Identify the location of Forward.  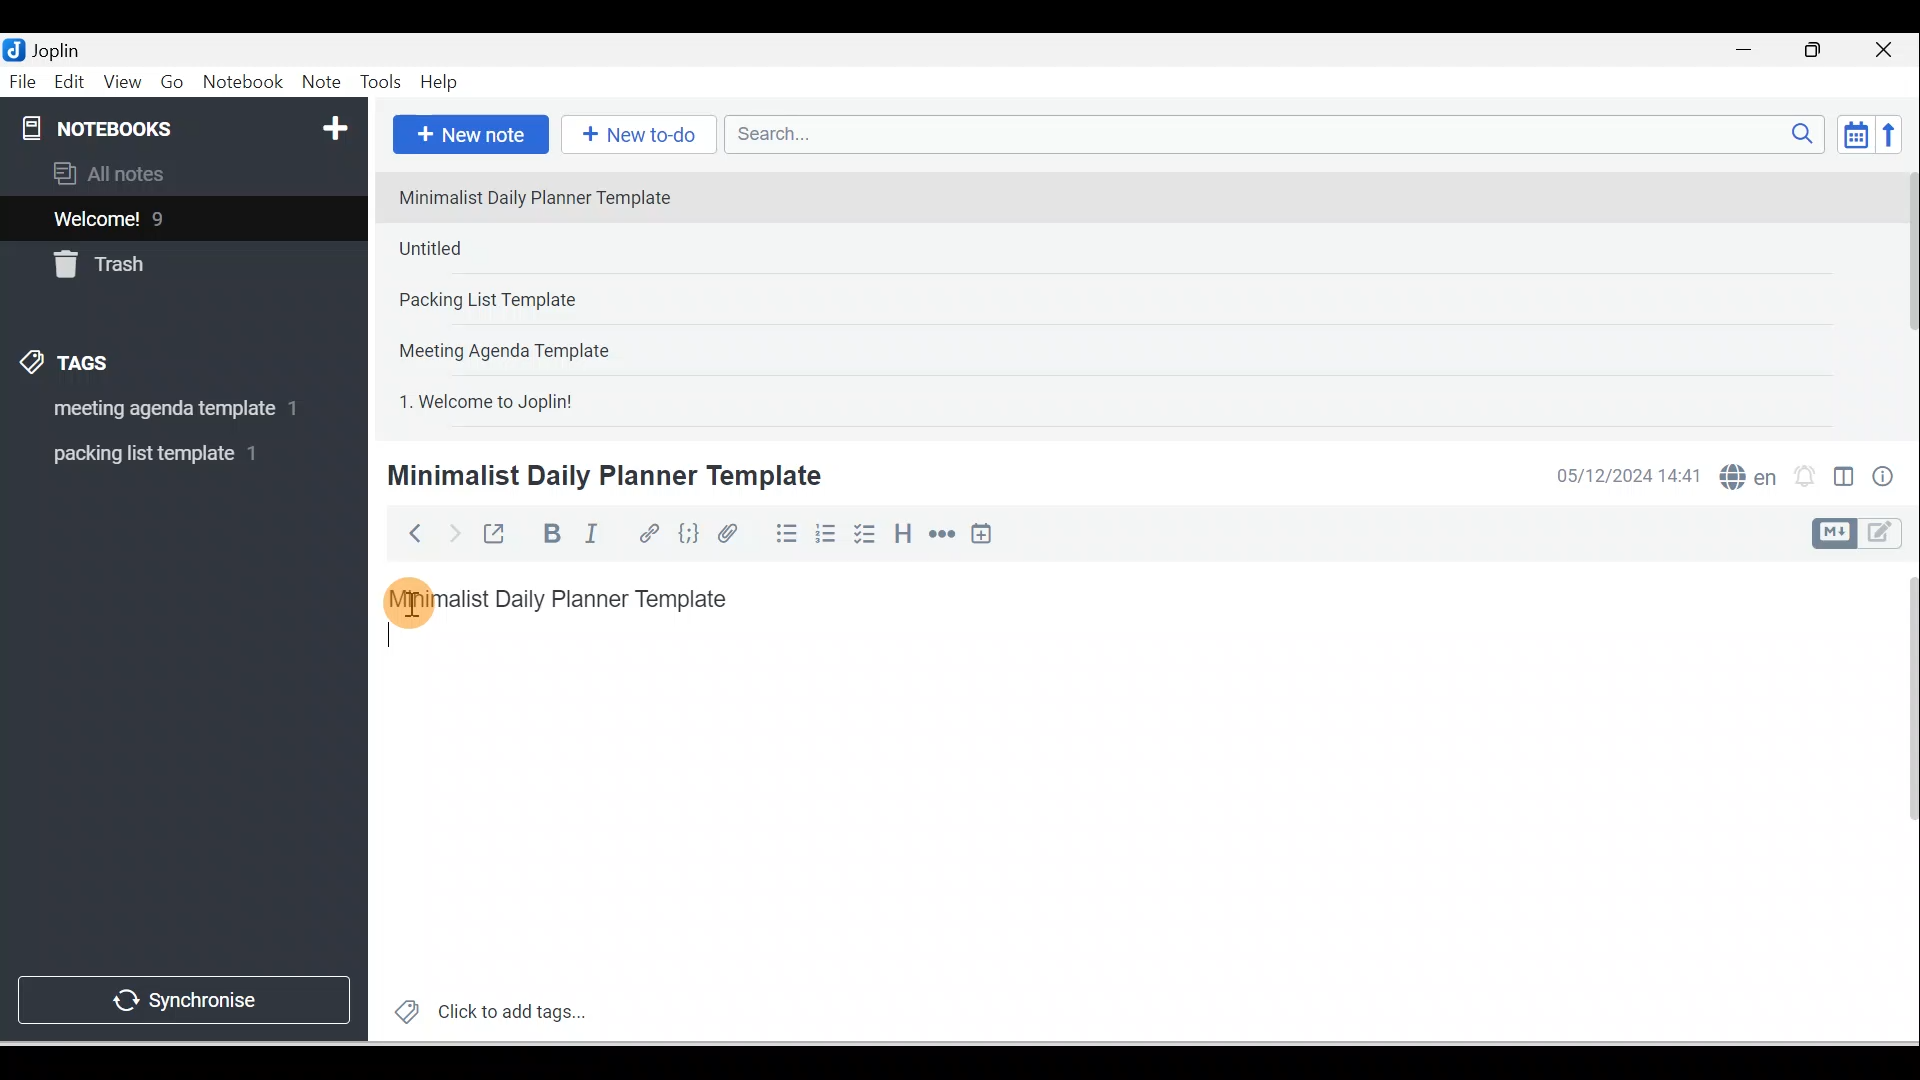
(452, 532).